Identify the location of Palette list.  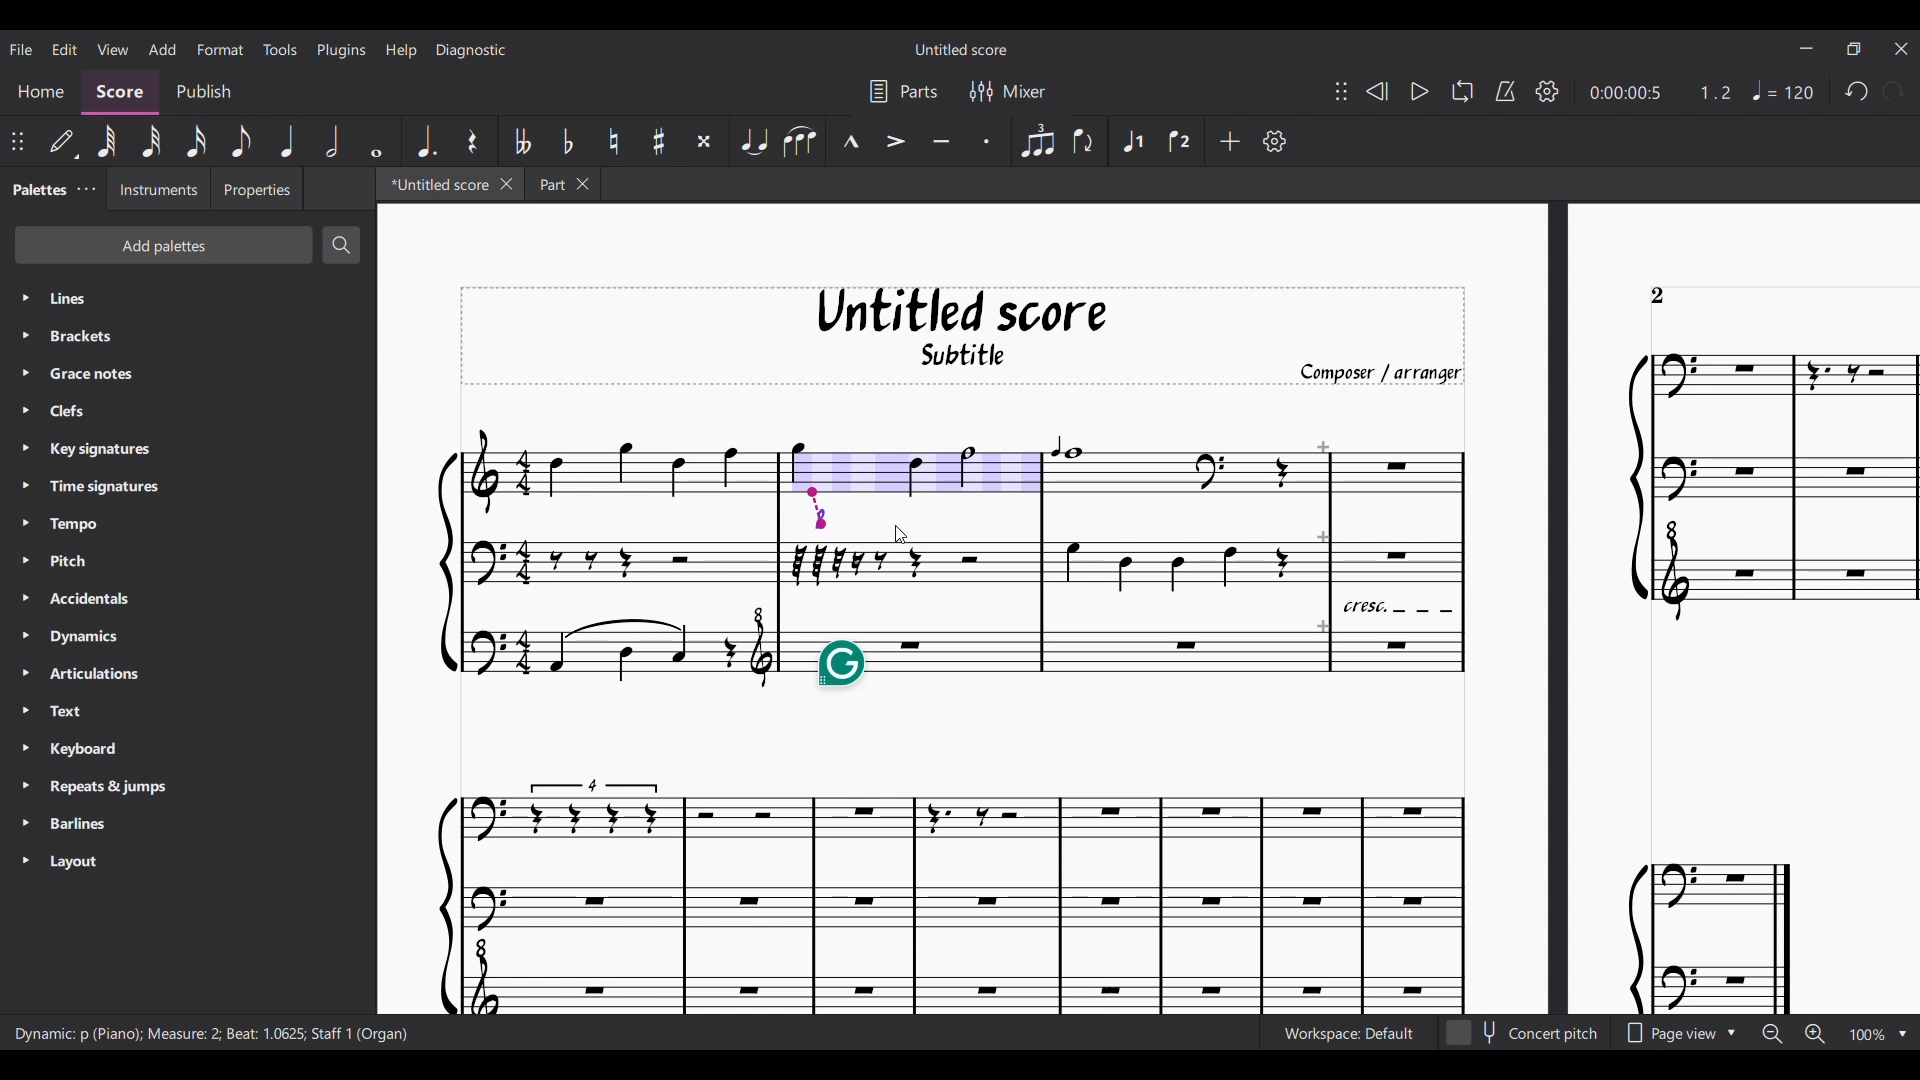
(207, 581).